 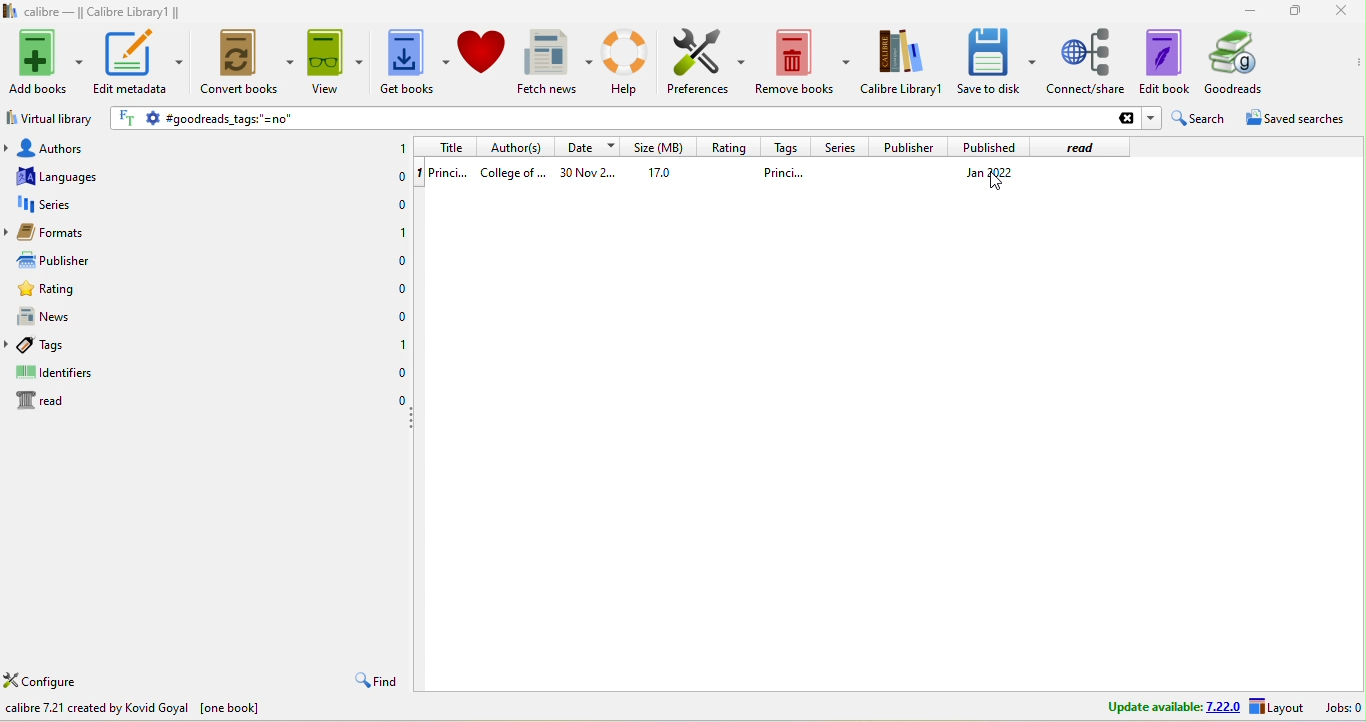 What do you see at coordinates (414, 61) in the screenshot?
I see `get books` at bounding box center [414, 61].